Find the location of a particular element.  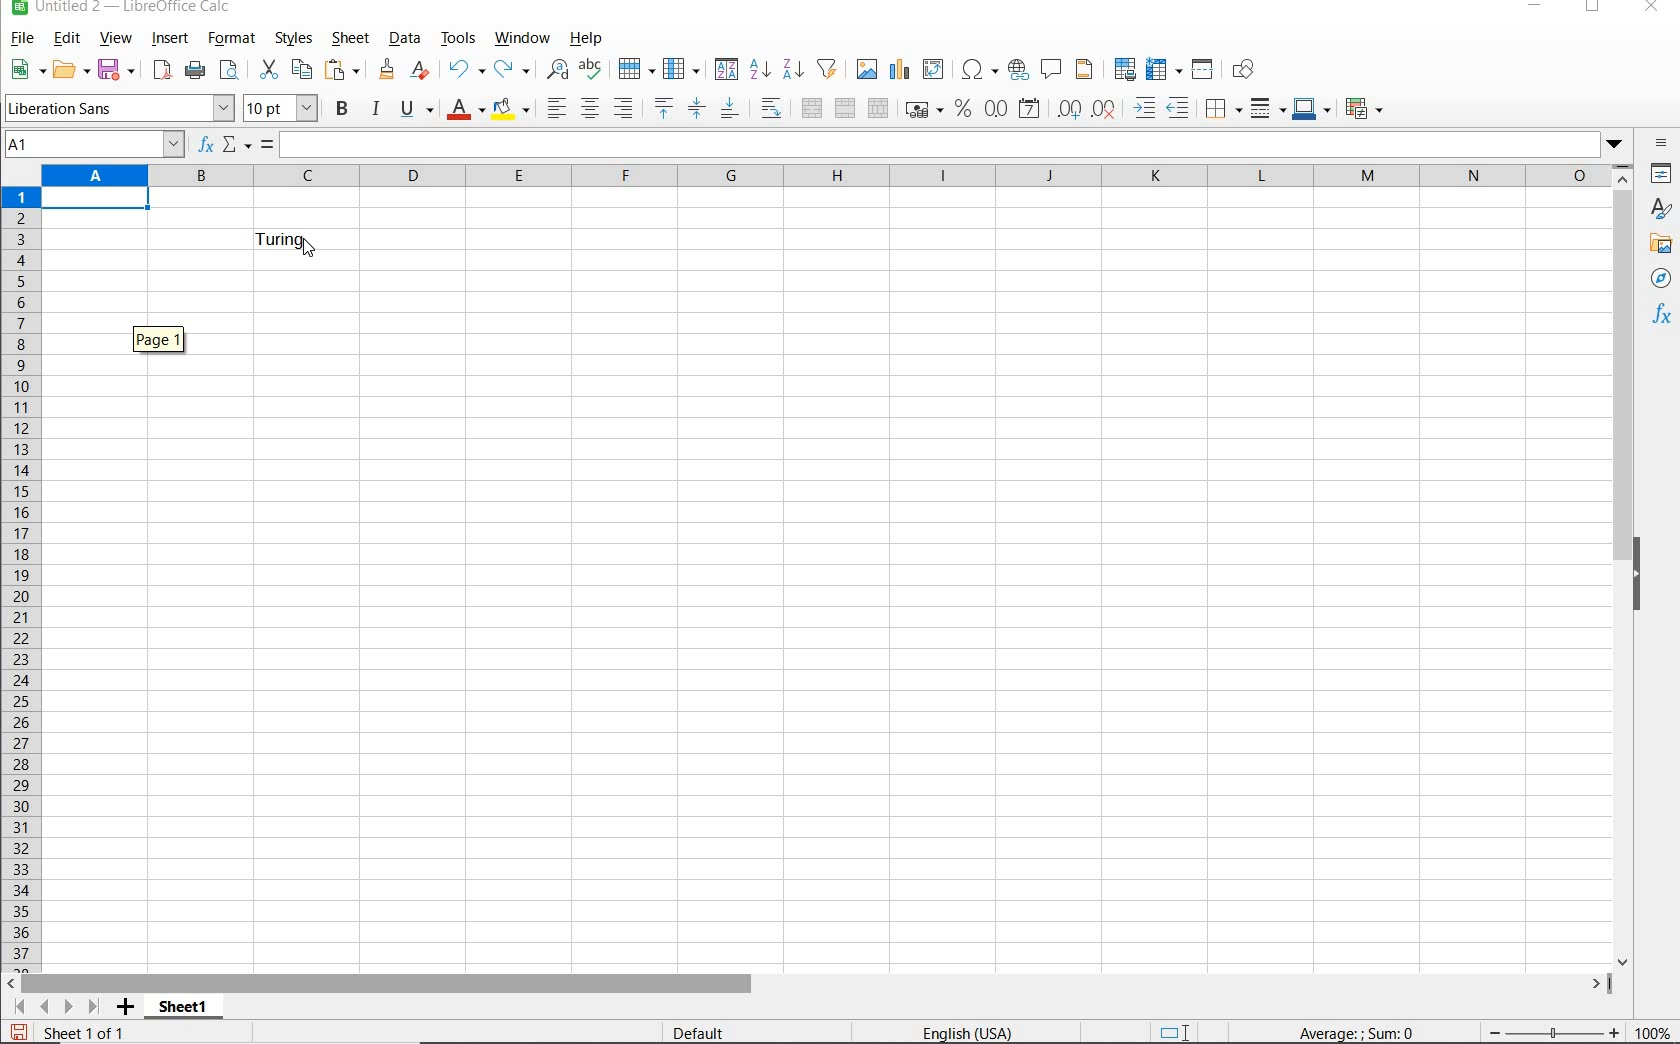

EXPORT DIRECTLY AS PDF is located at coordinates (162, 70).